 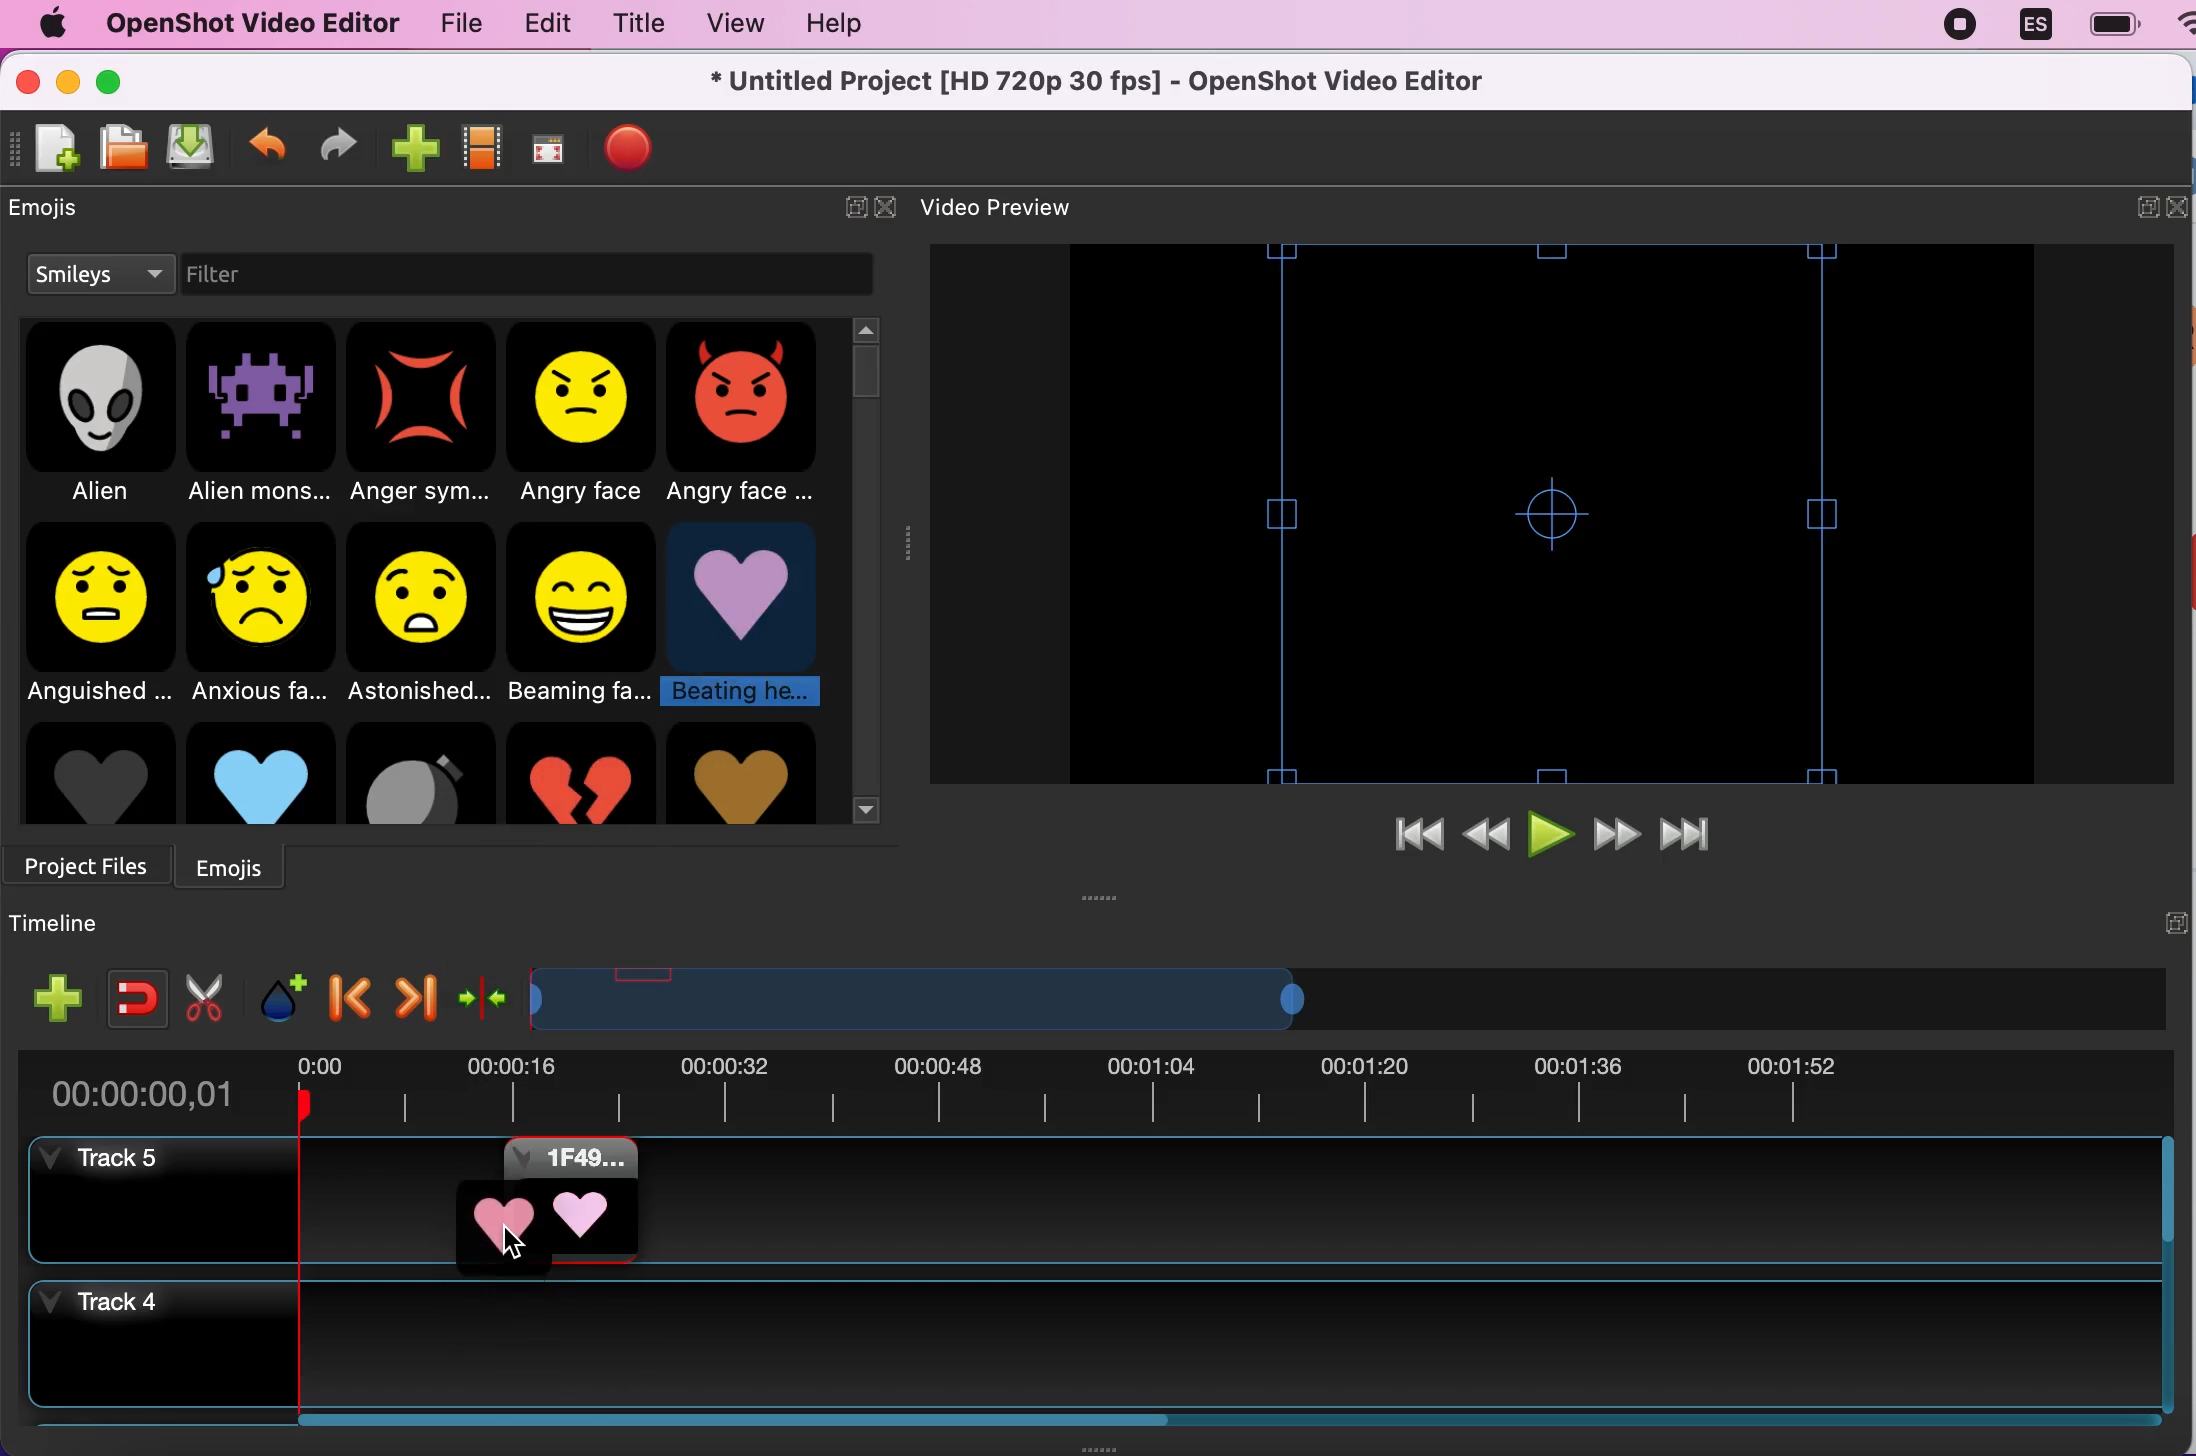 What do you see at coordinates (847, 29) in the screenshot?
I see `help` at bounding box center [847, 29].